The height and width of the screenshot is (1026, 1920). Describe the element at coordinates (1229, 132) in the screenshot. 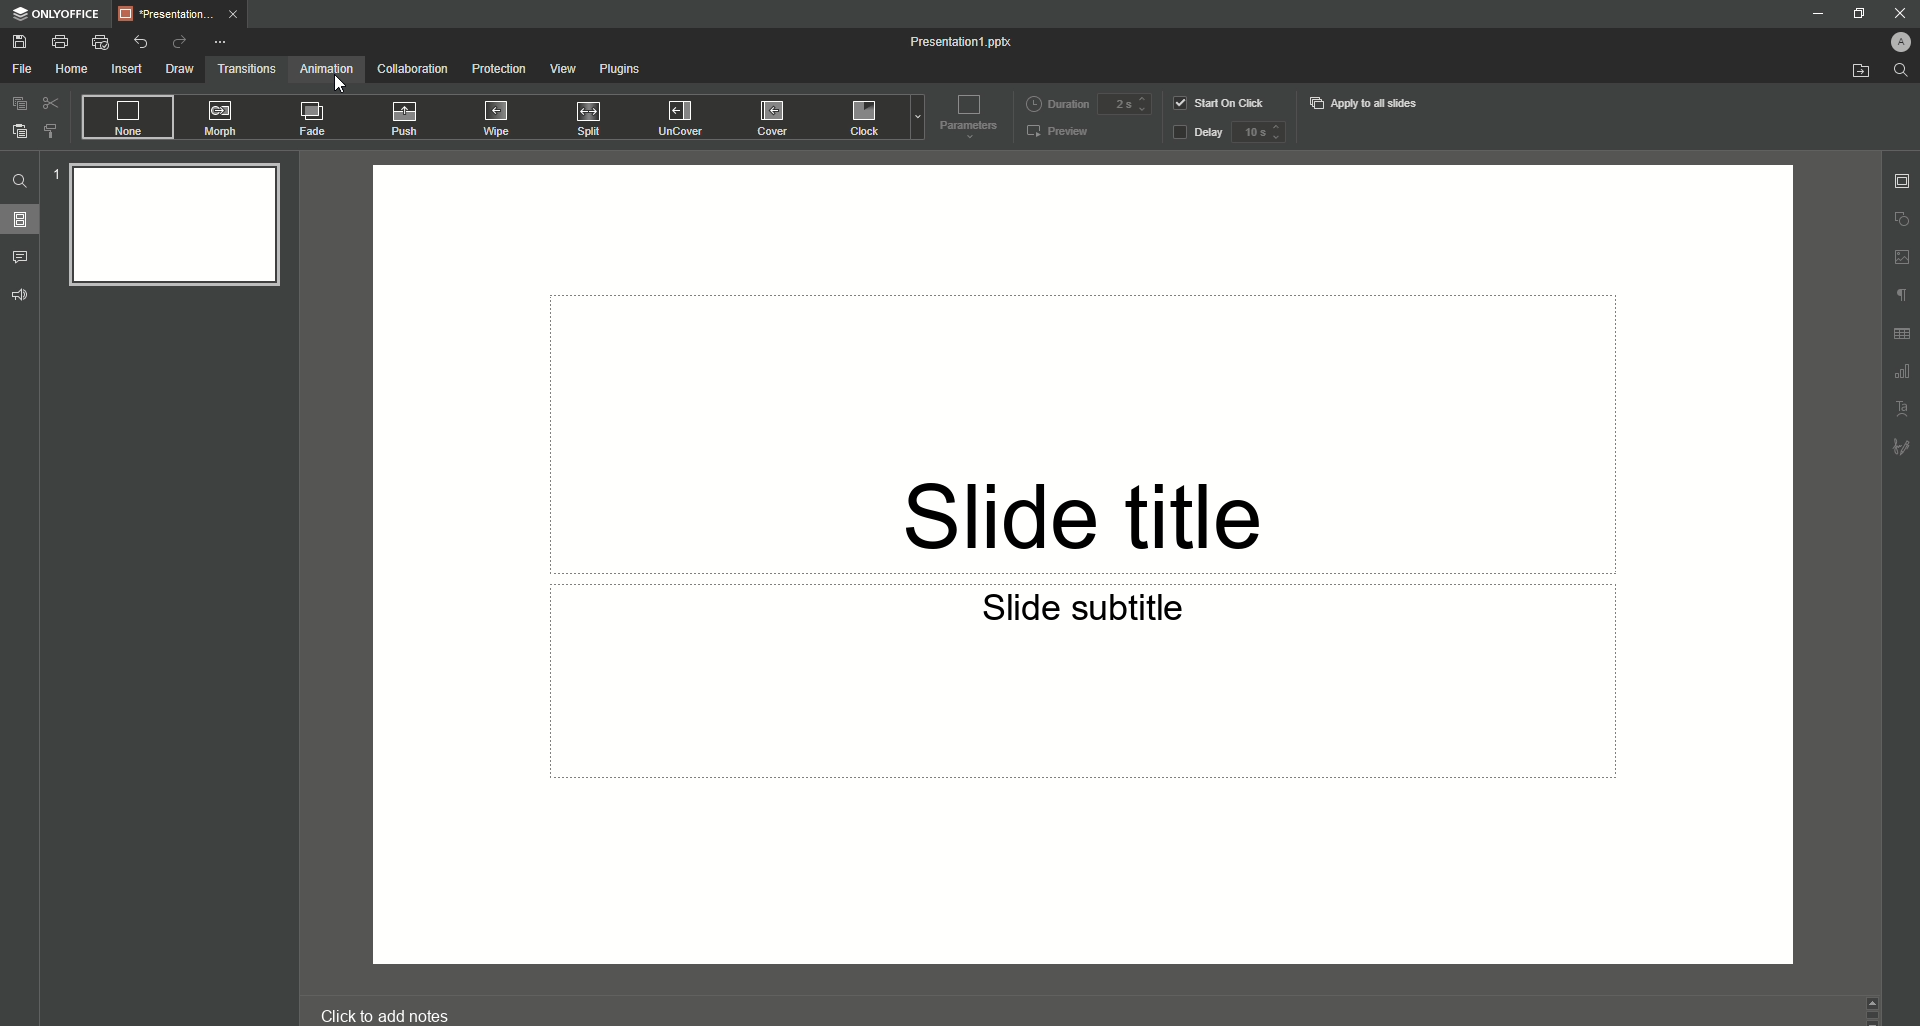

I see `Delay` at that location.